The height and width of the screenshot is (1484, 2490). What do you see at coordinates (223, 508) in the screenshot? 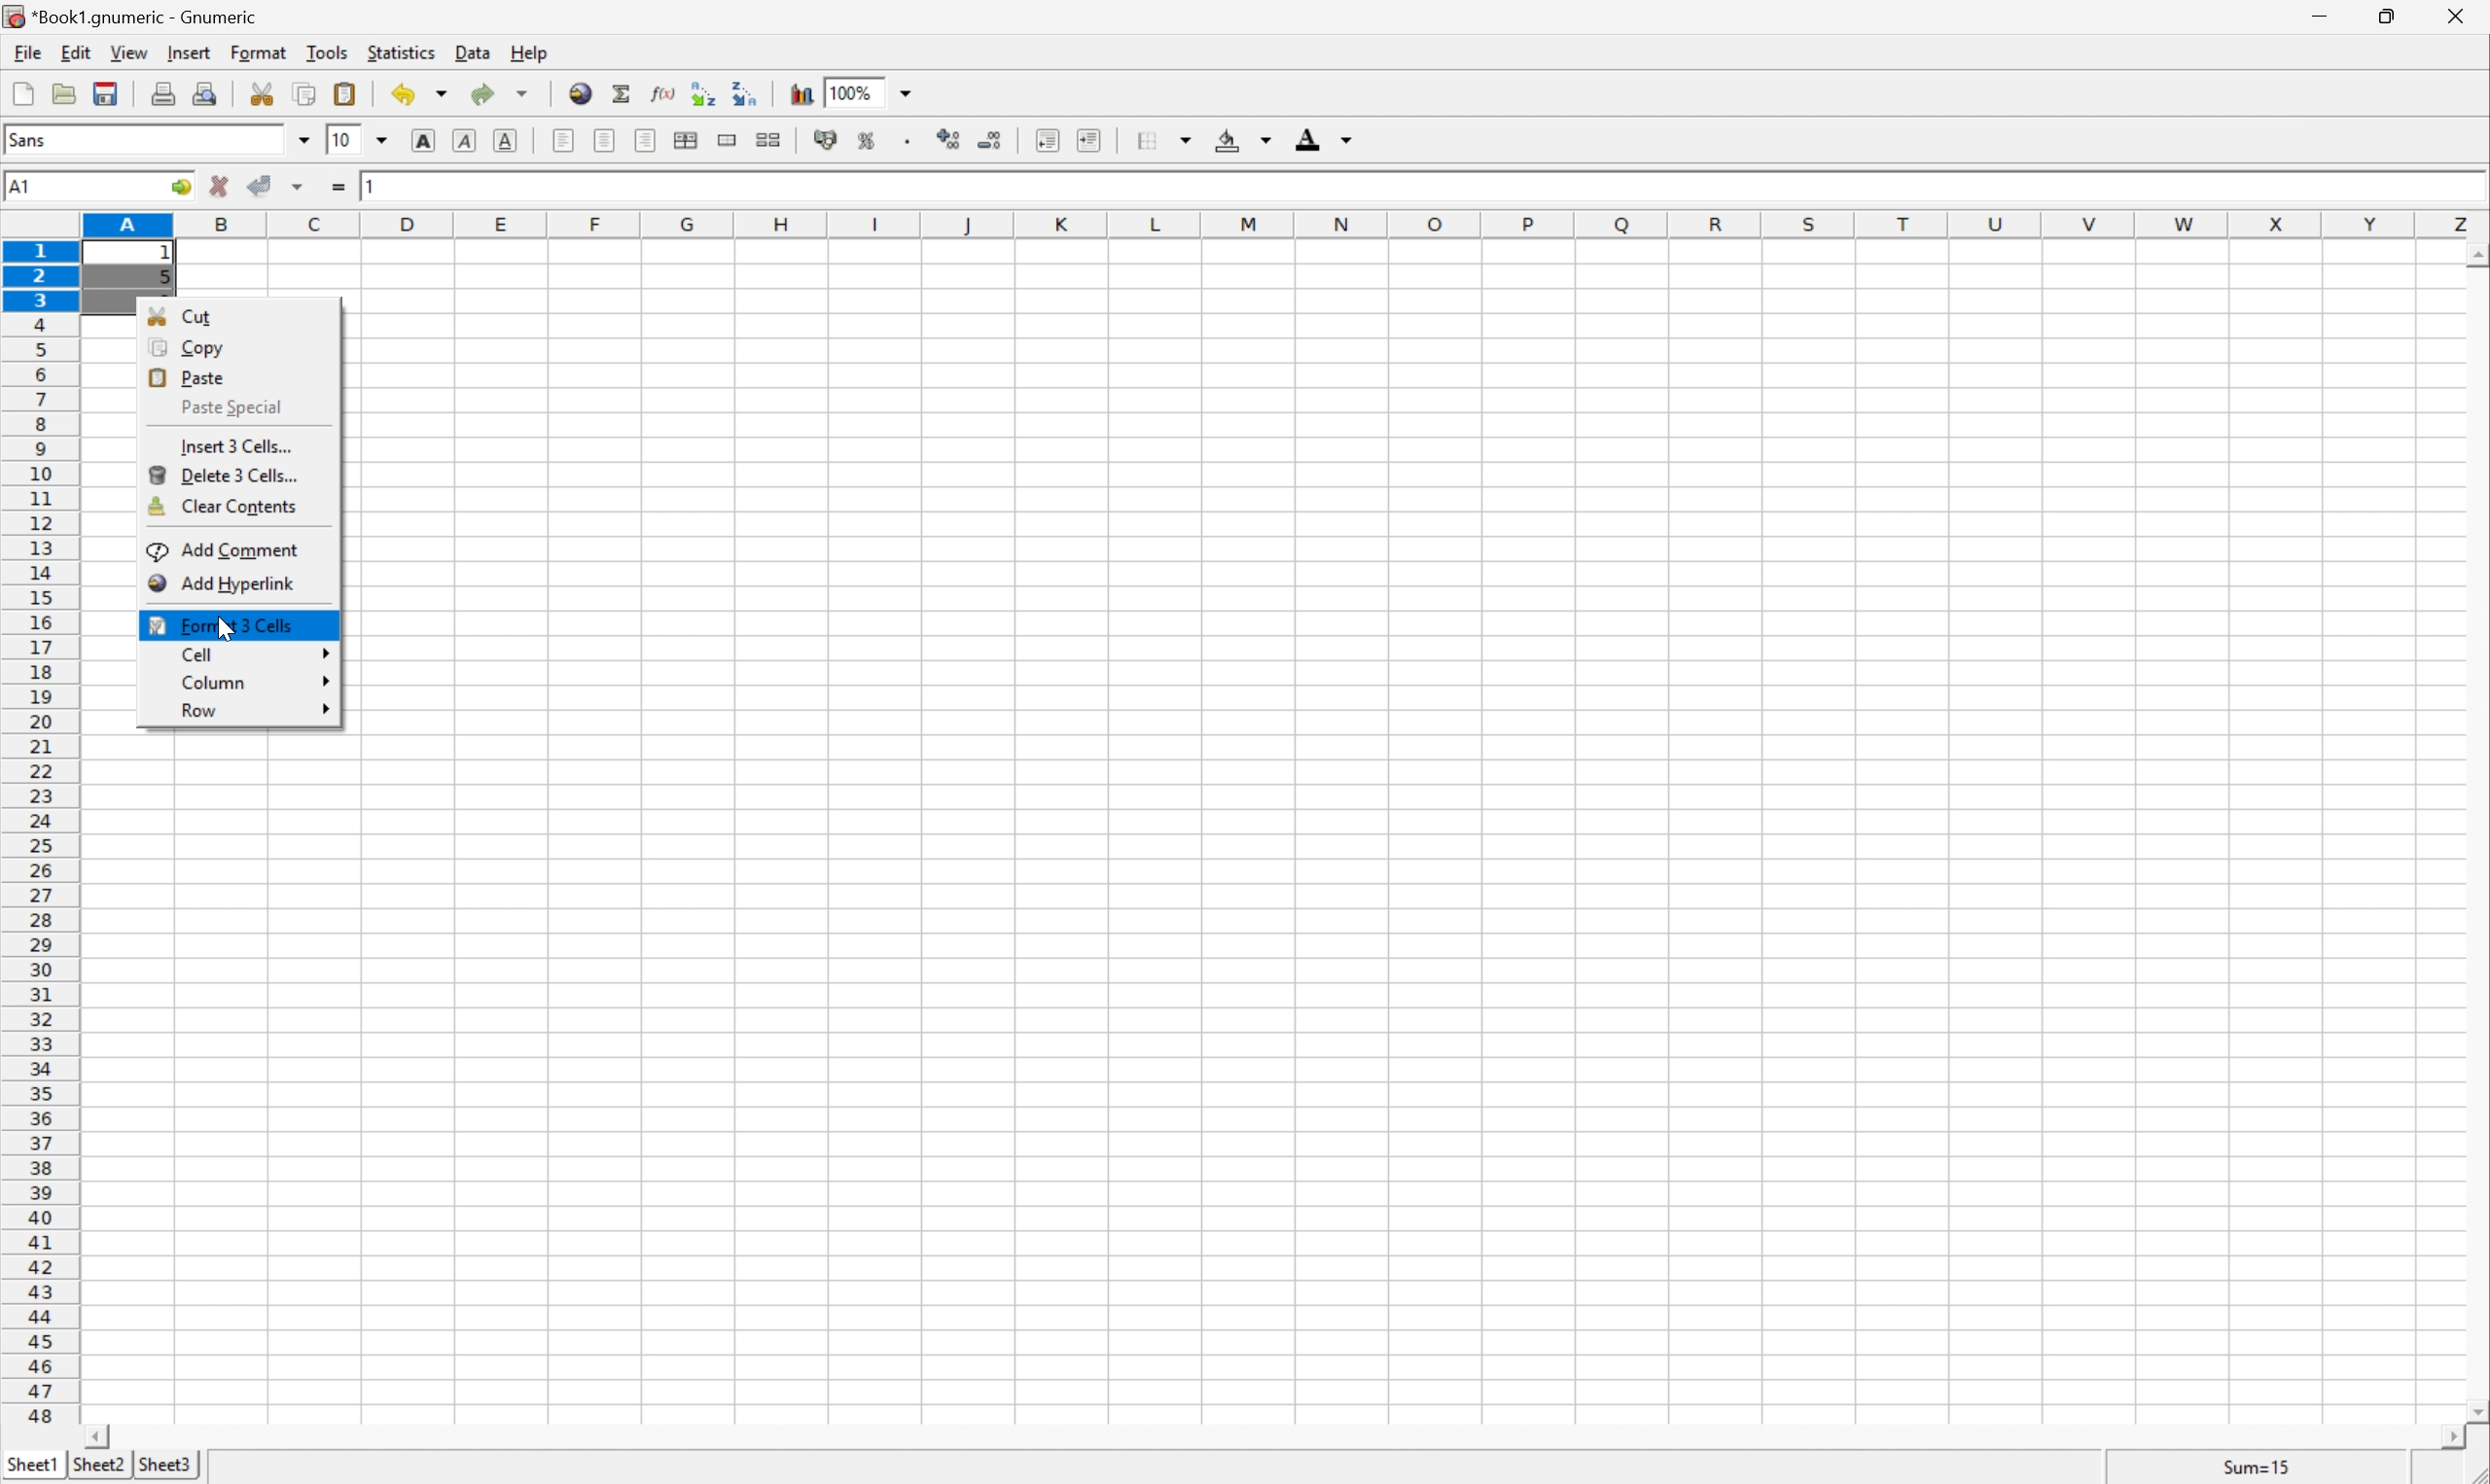
I see `clear contents` at bounding box center [223, 508].